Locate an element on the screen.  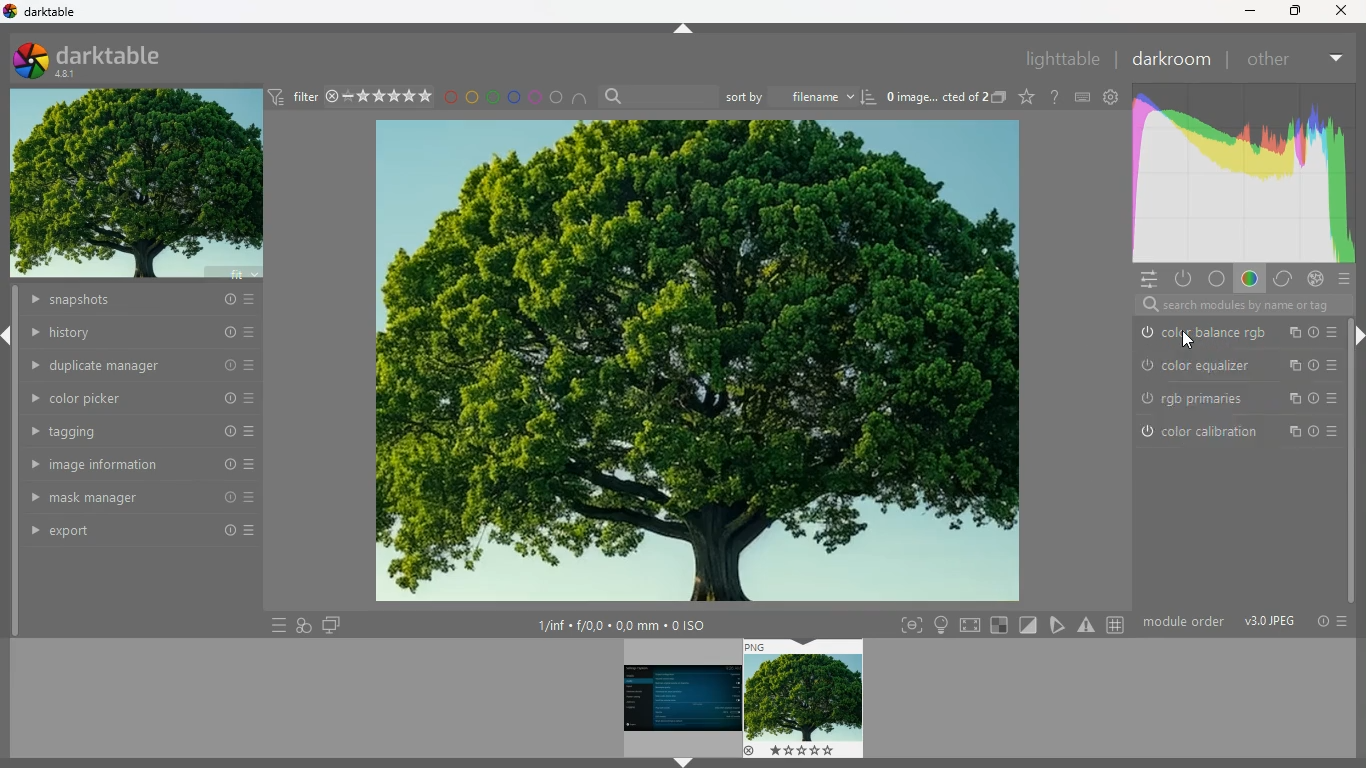
other is located at coordinates (1267, 60).